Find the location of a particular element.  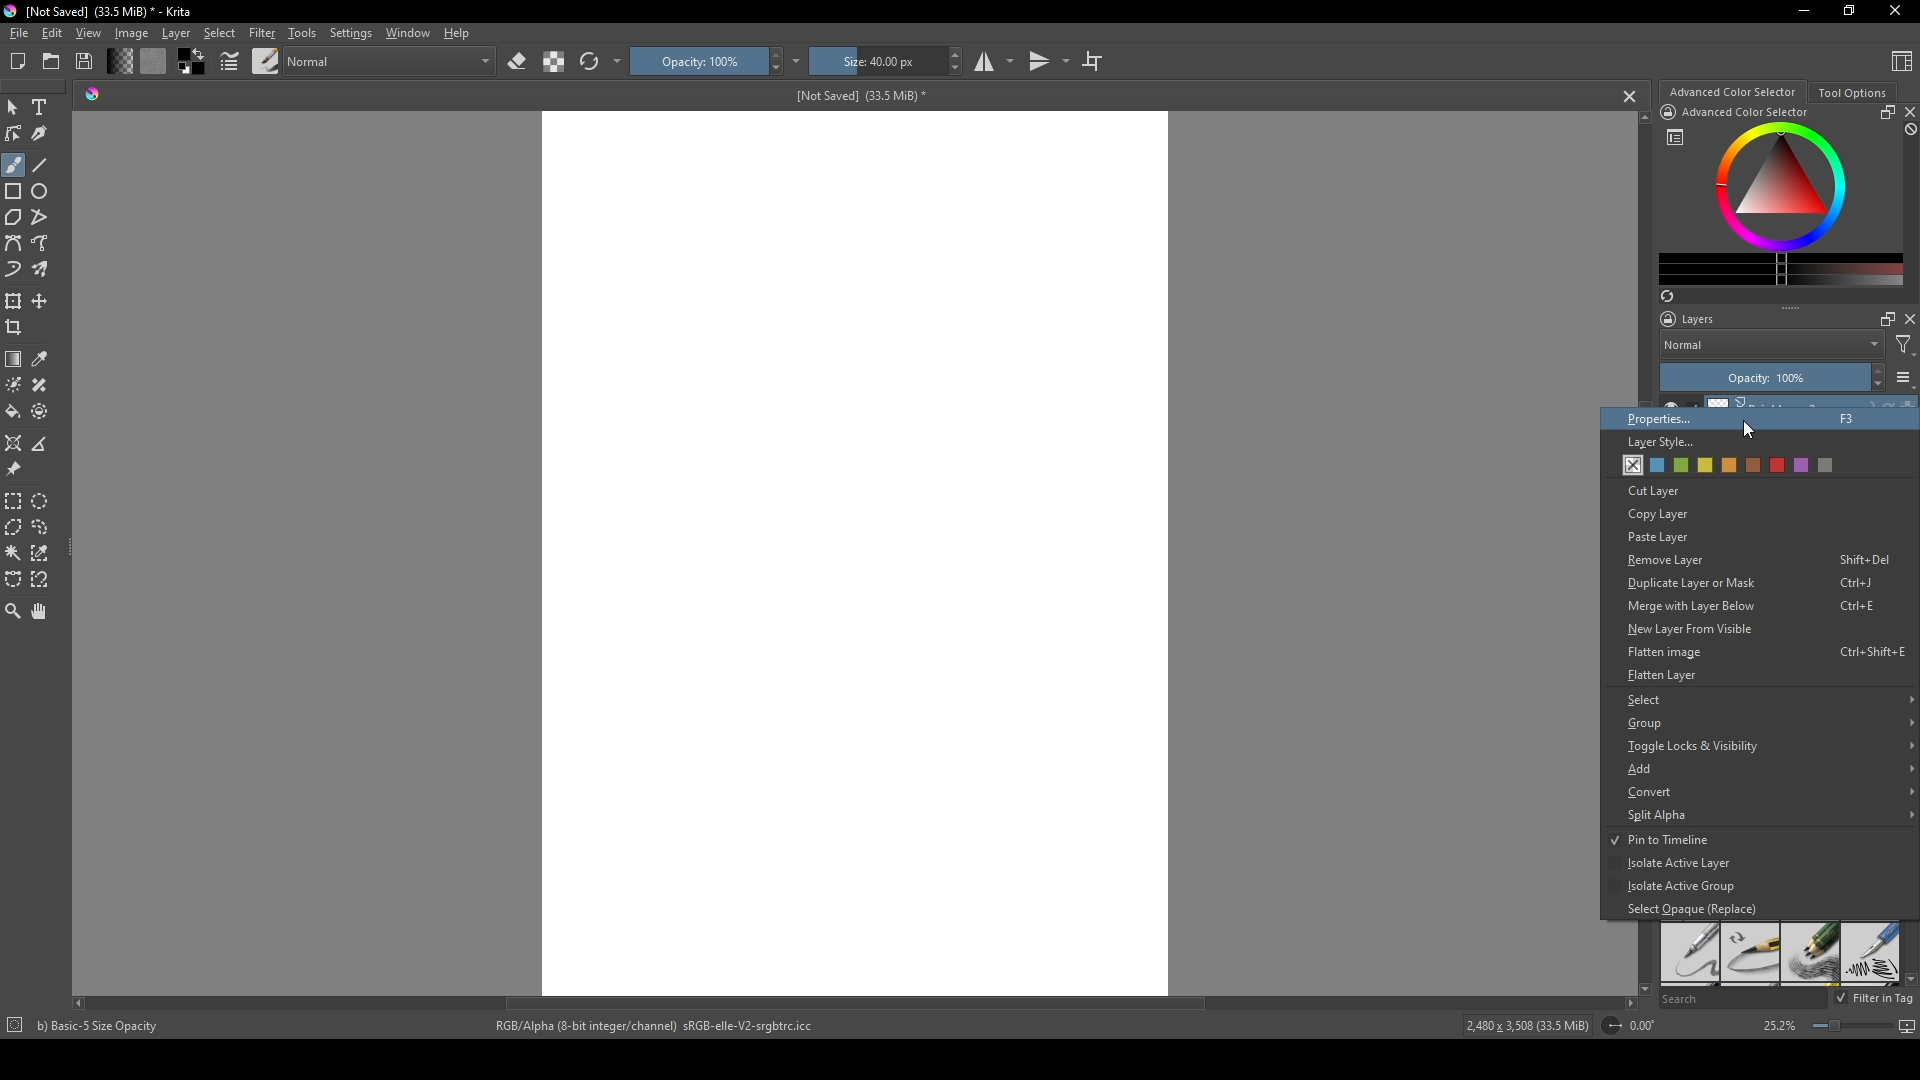

pan is located at coordinates (41, 611).